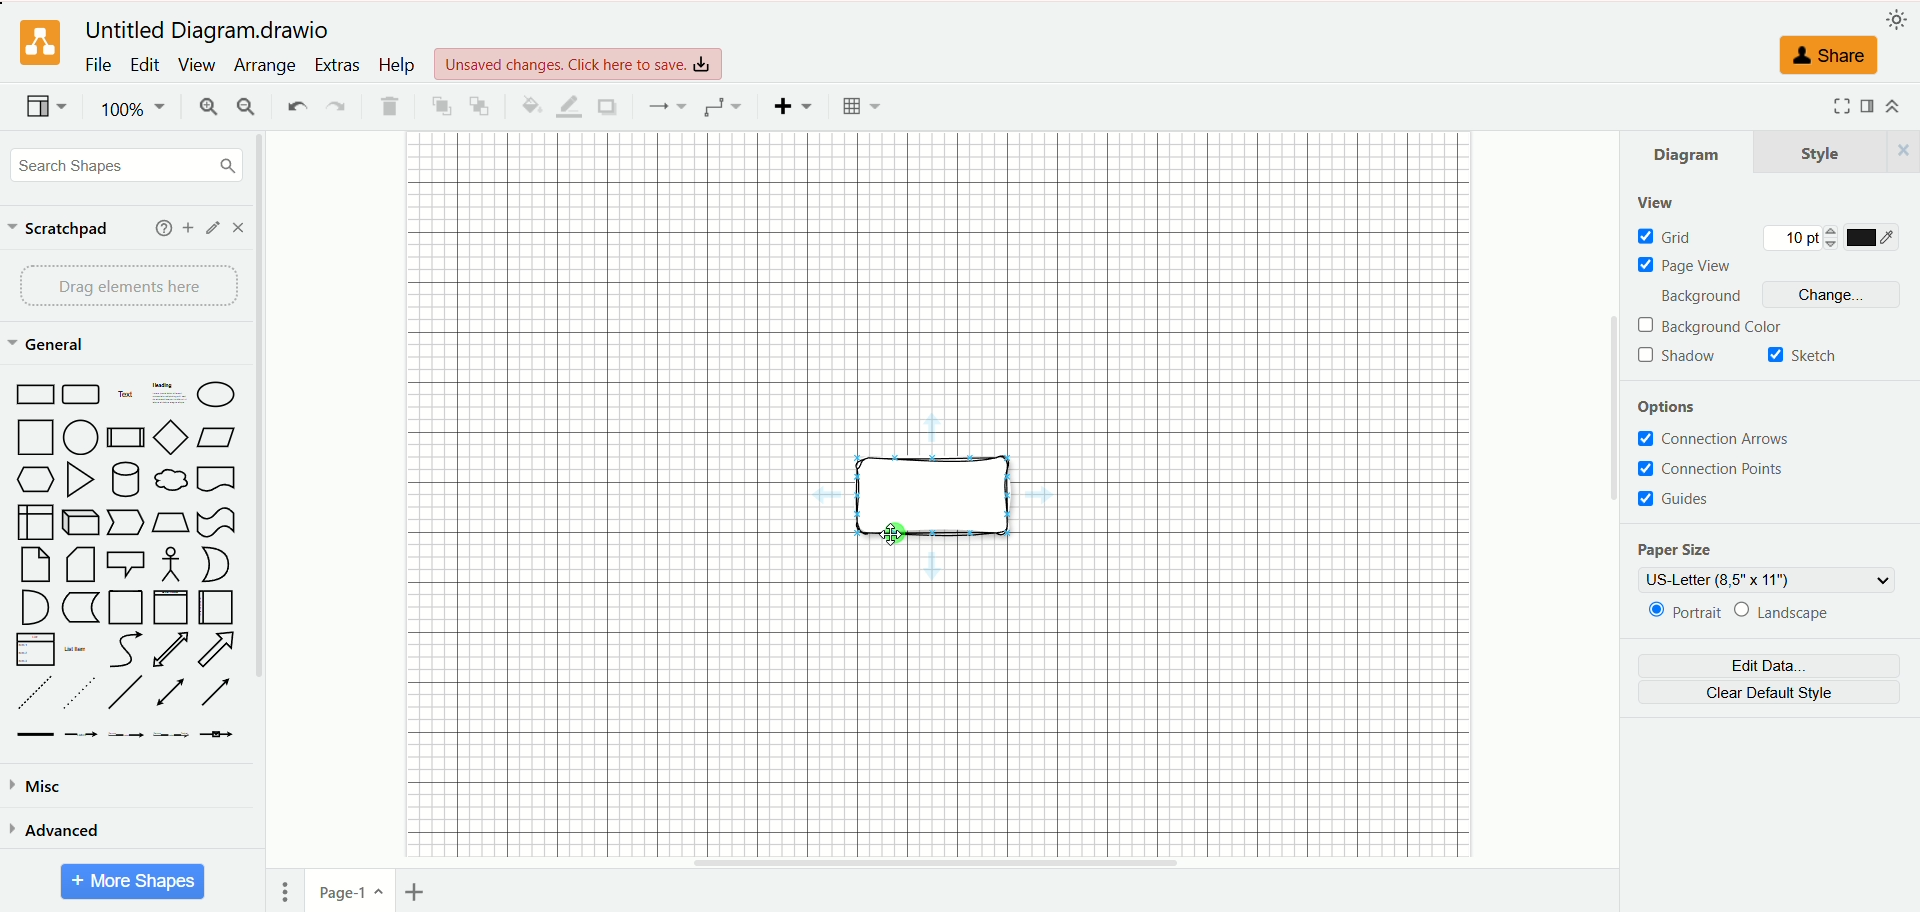 The width and height of the screenshot is (1920, 912). Describe the element at coordinates (861, 106) in the screenshot. I see `table` at that location.